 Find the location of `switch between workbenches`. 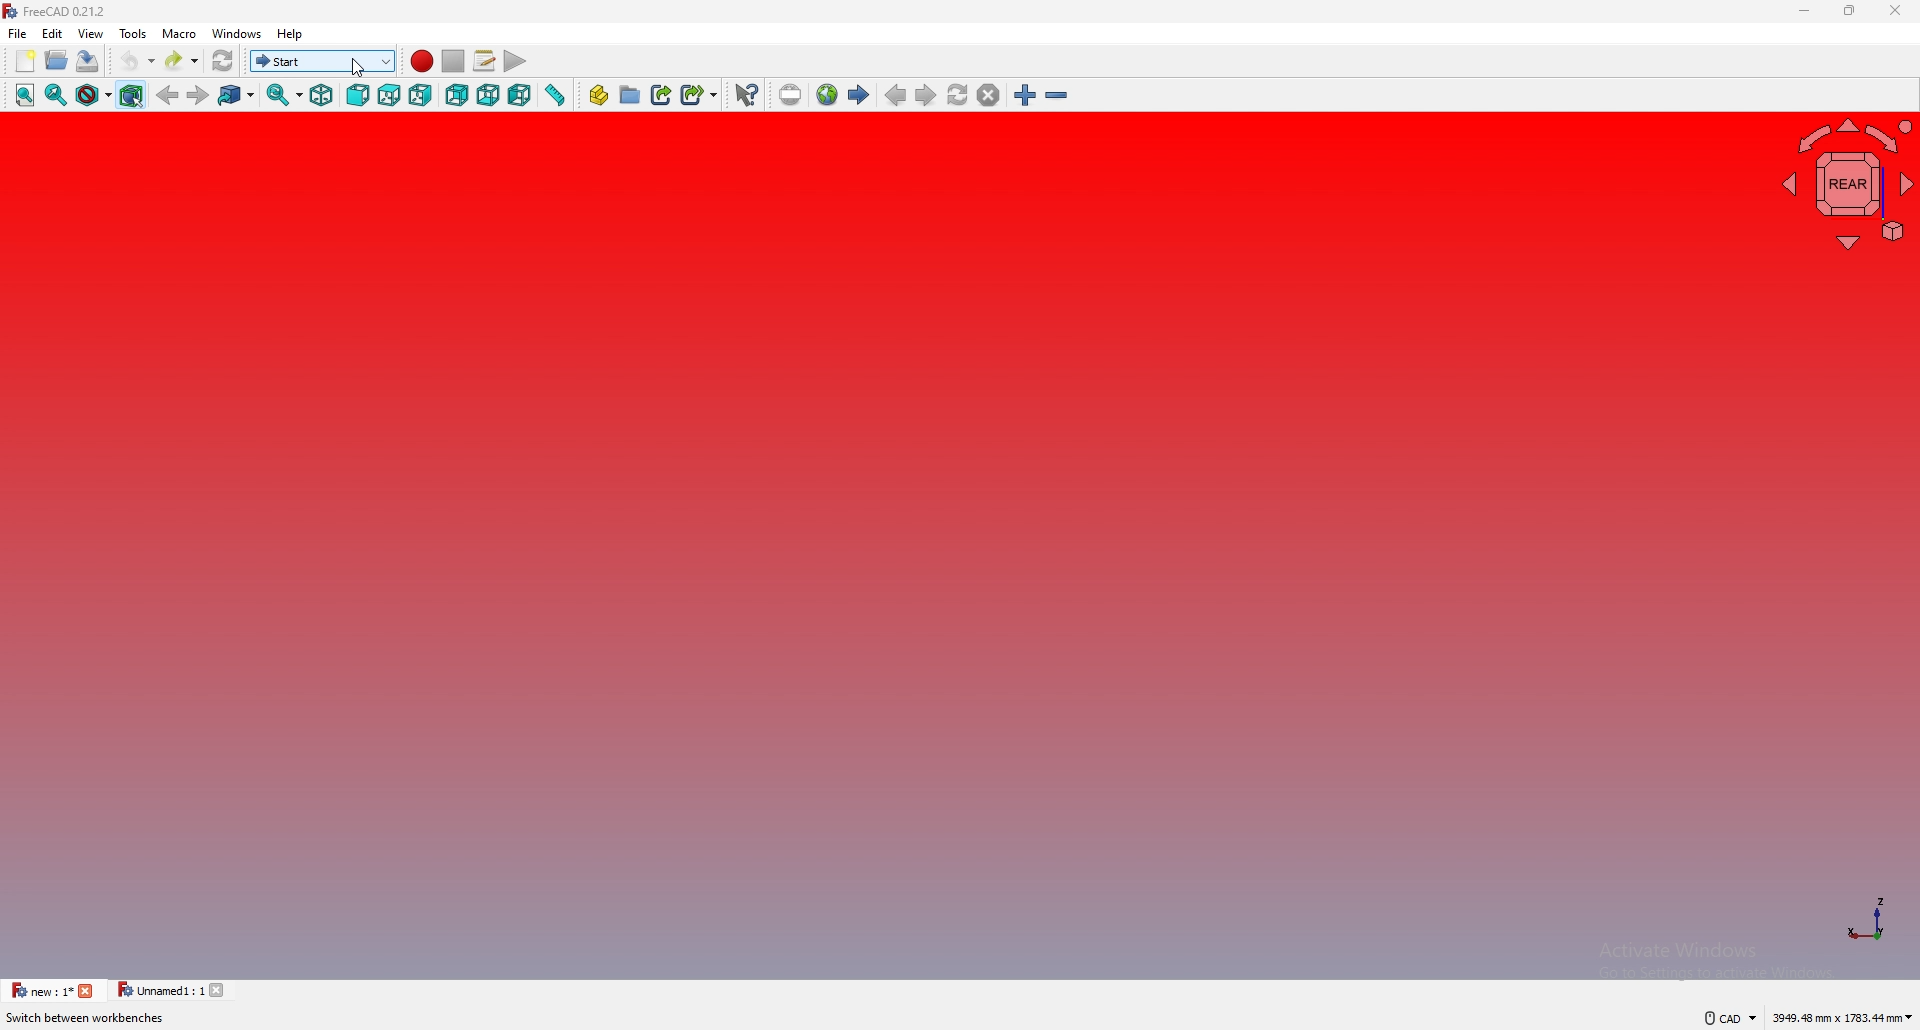

switch between workbenches is located at coordinates (323, 61).